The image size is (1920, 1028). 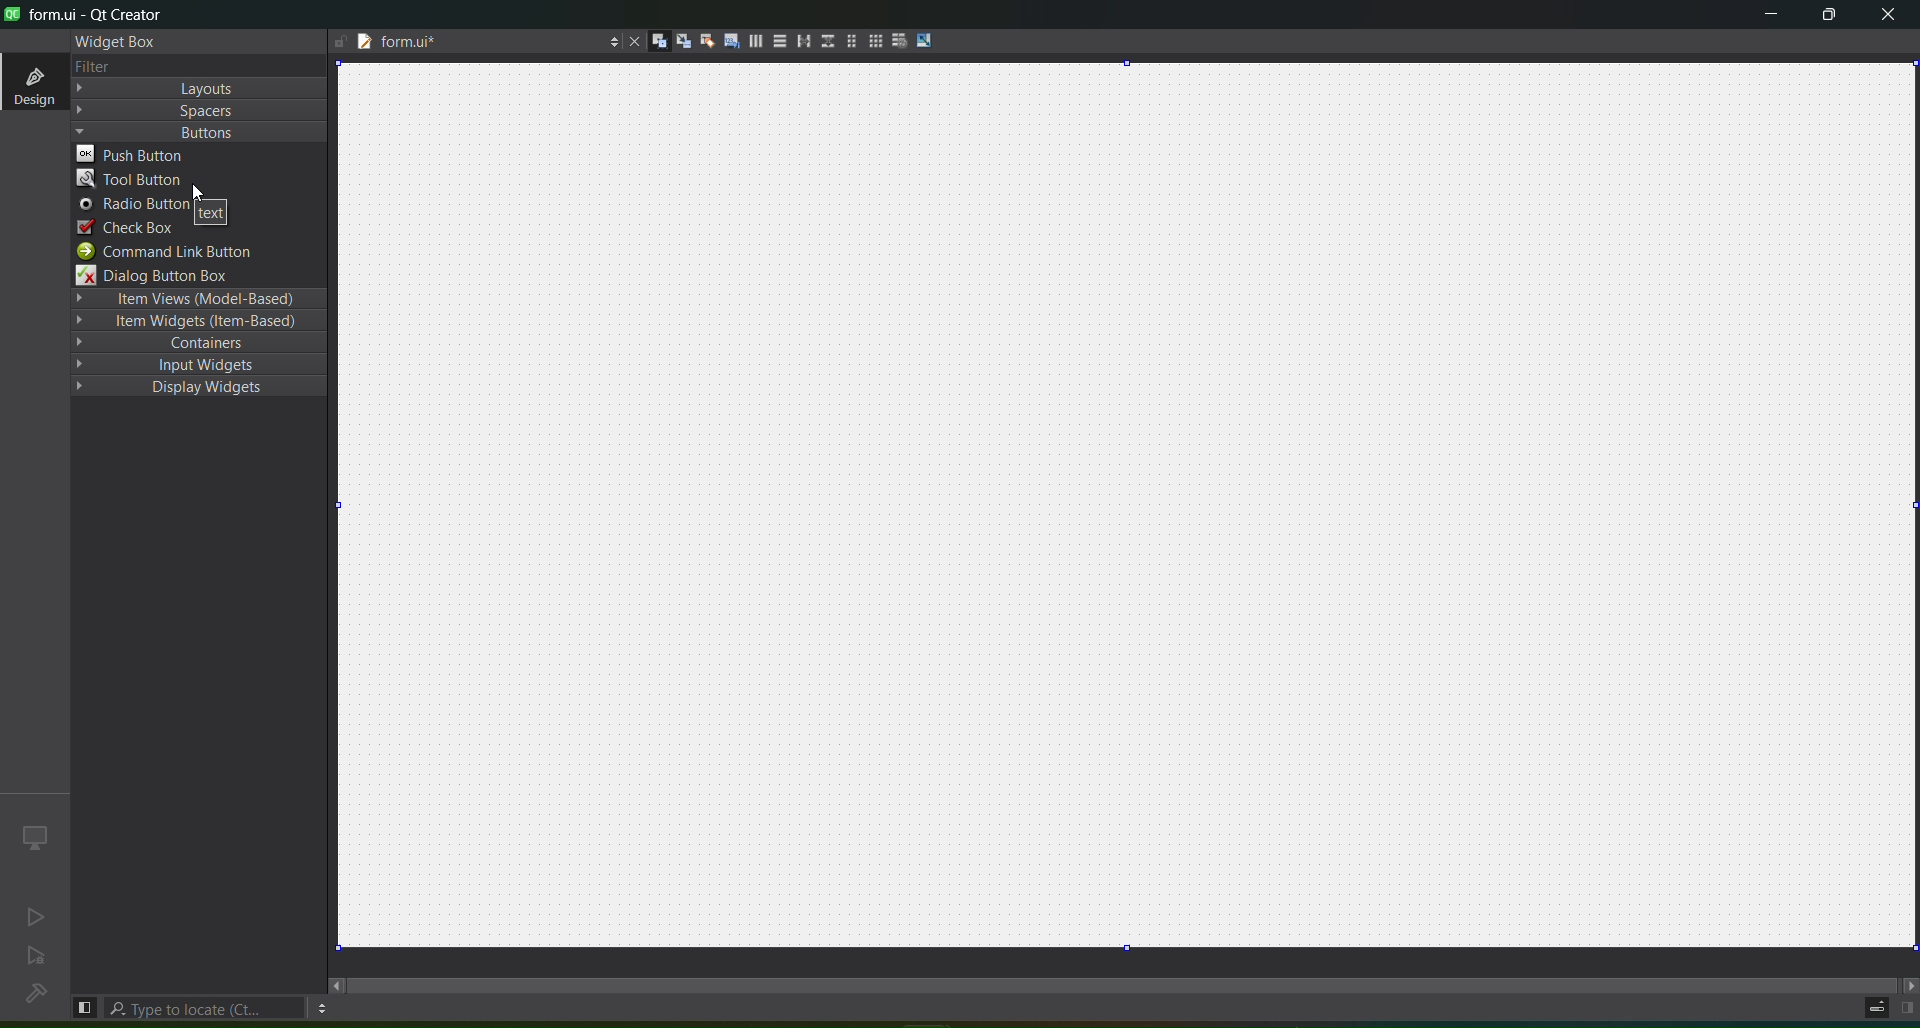 I want to click on options, so click(x=324, y=1008).